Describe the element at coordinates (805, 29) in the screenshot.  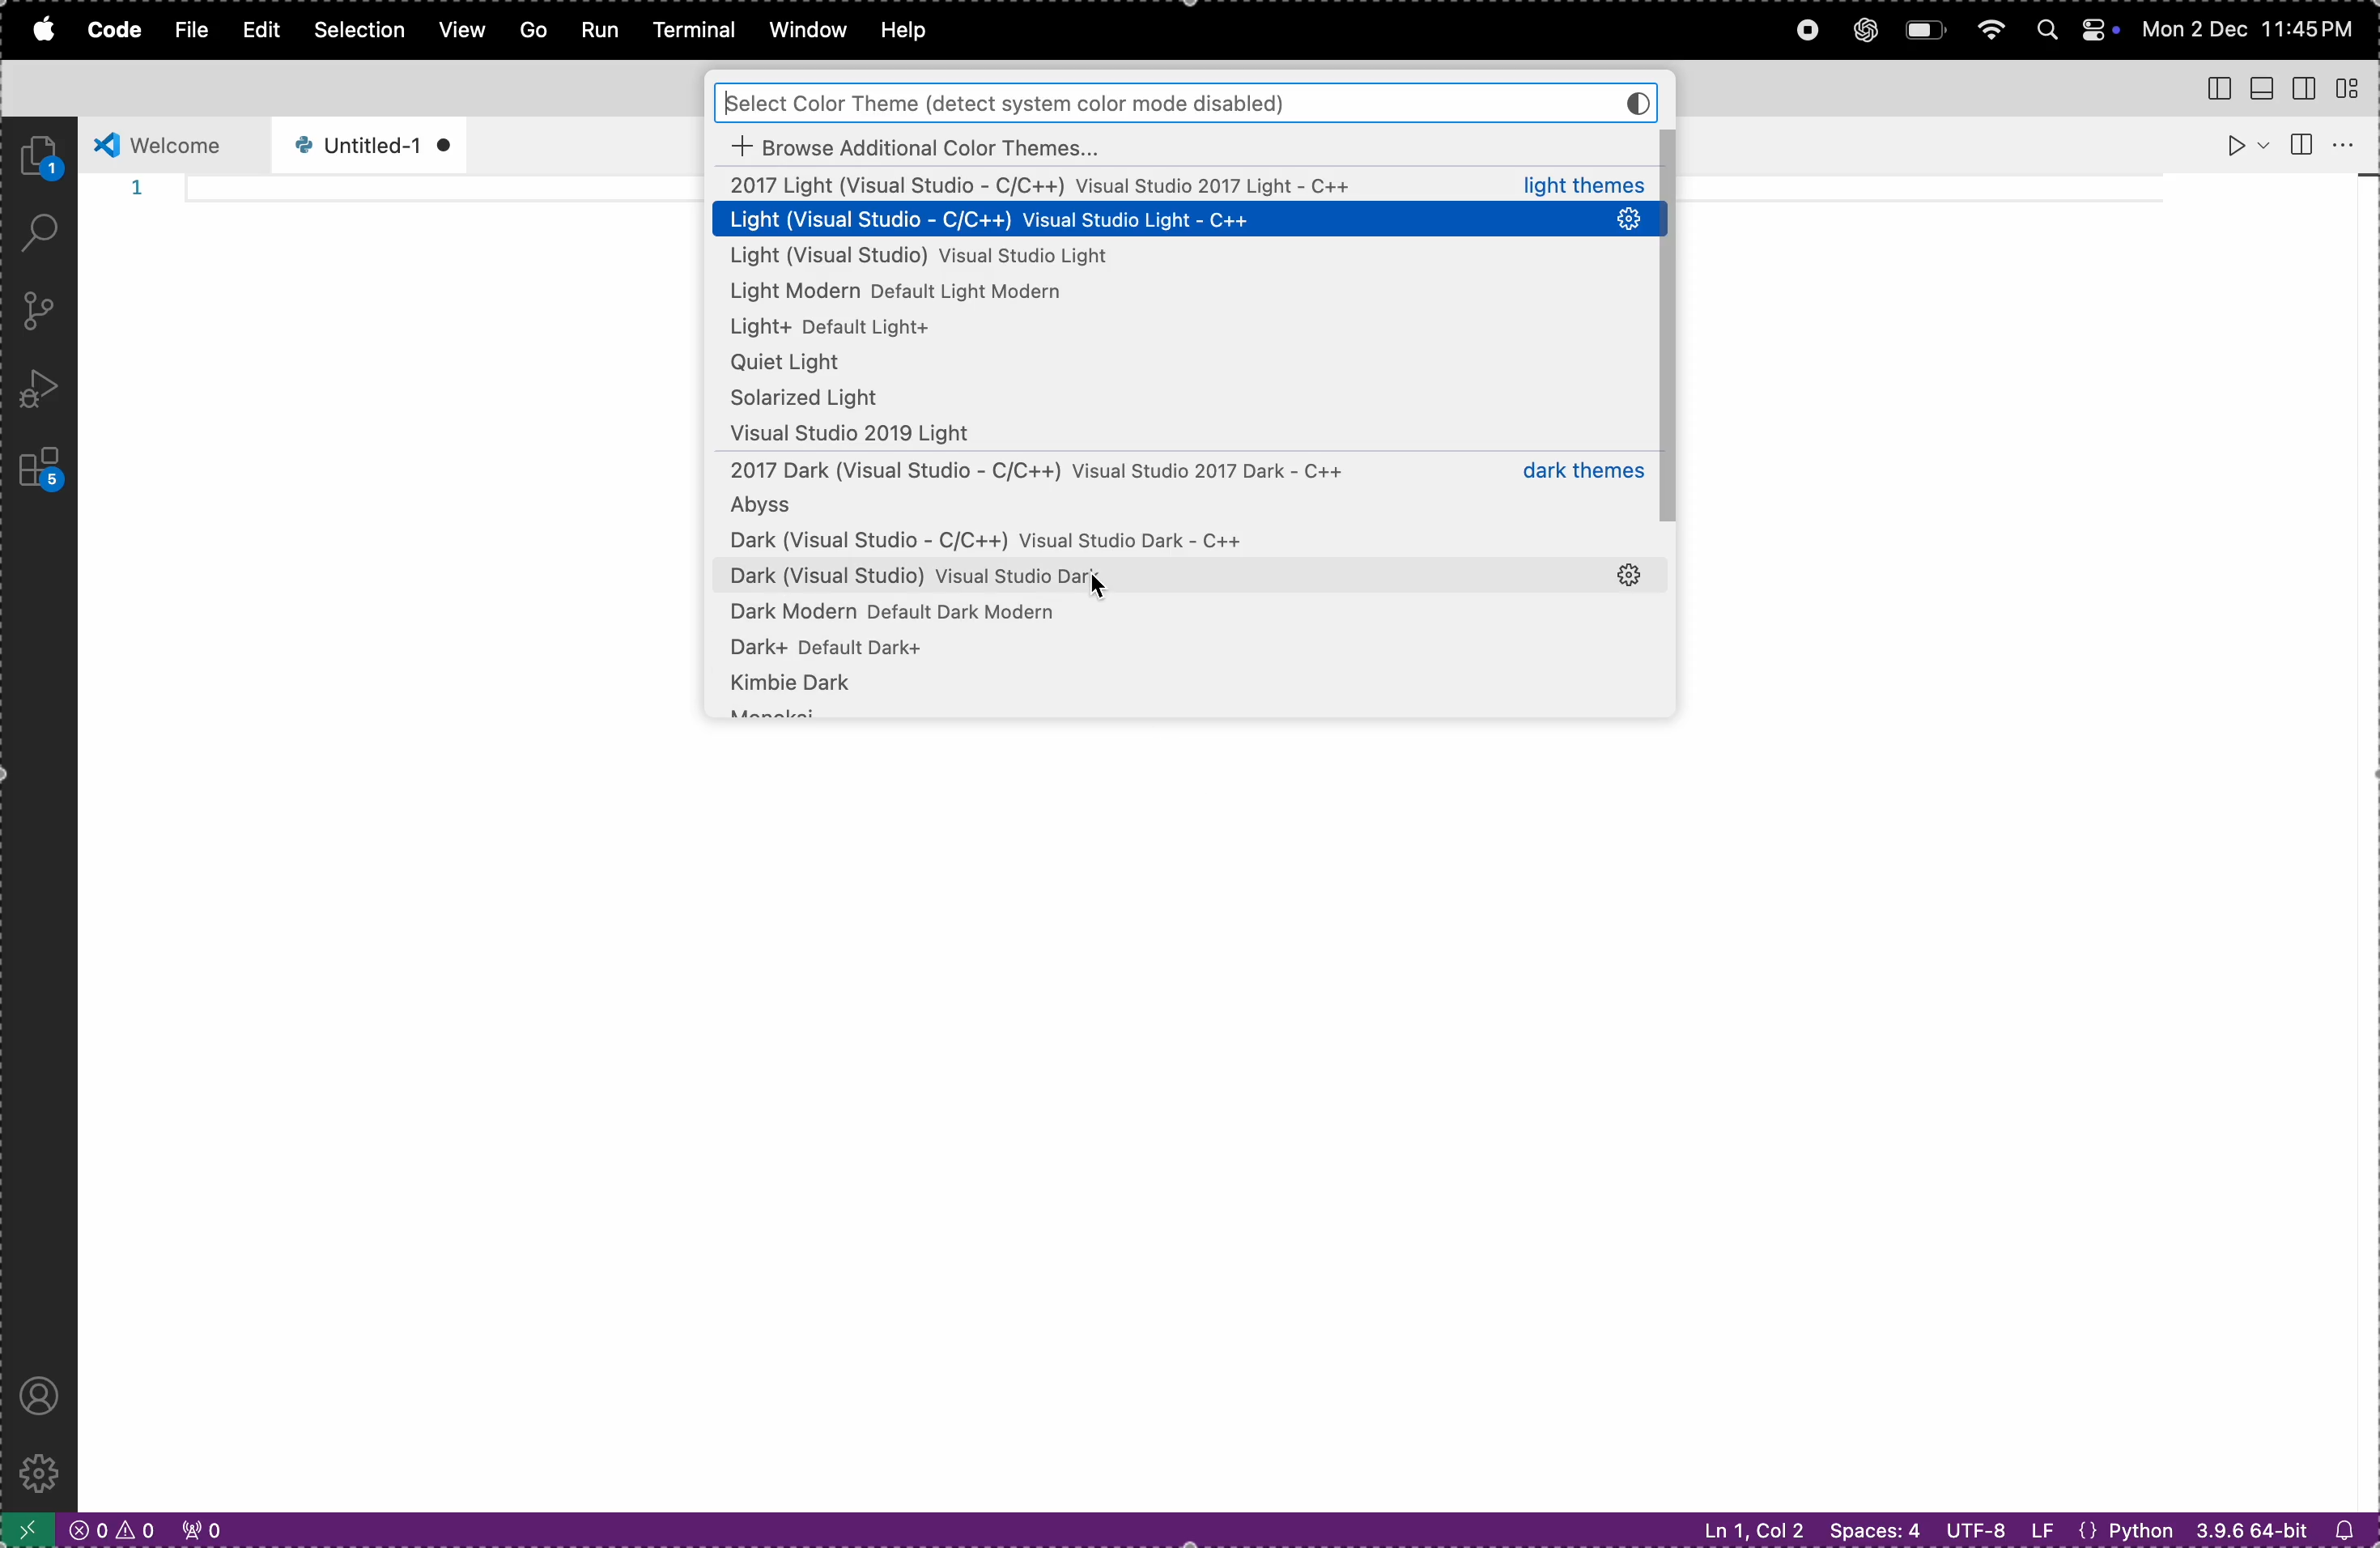
I see `window` at that location.